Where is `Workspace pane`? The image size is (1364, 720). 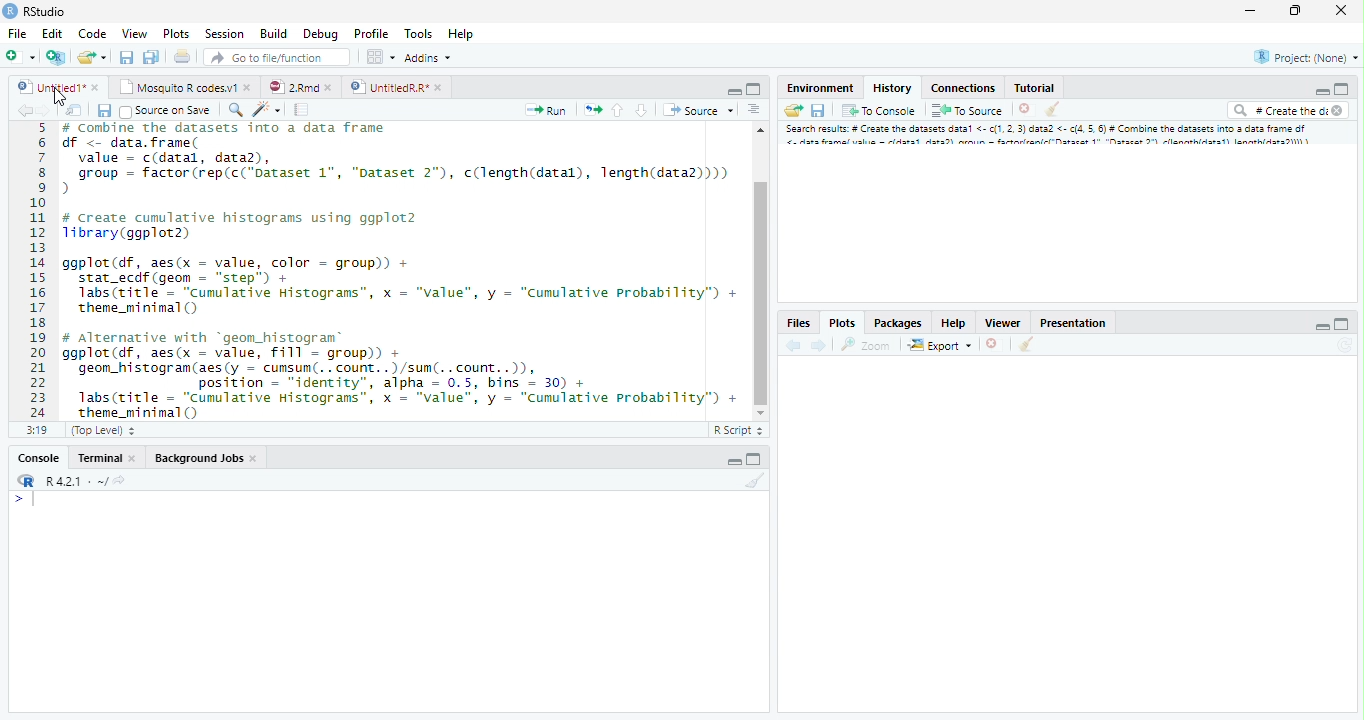 Workspace pane is located at coordinates (381, 58).